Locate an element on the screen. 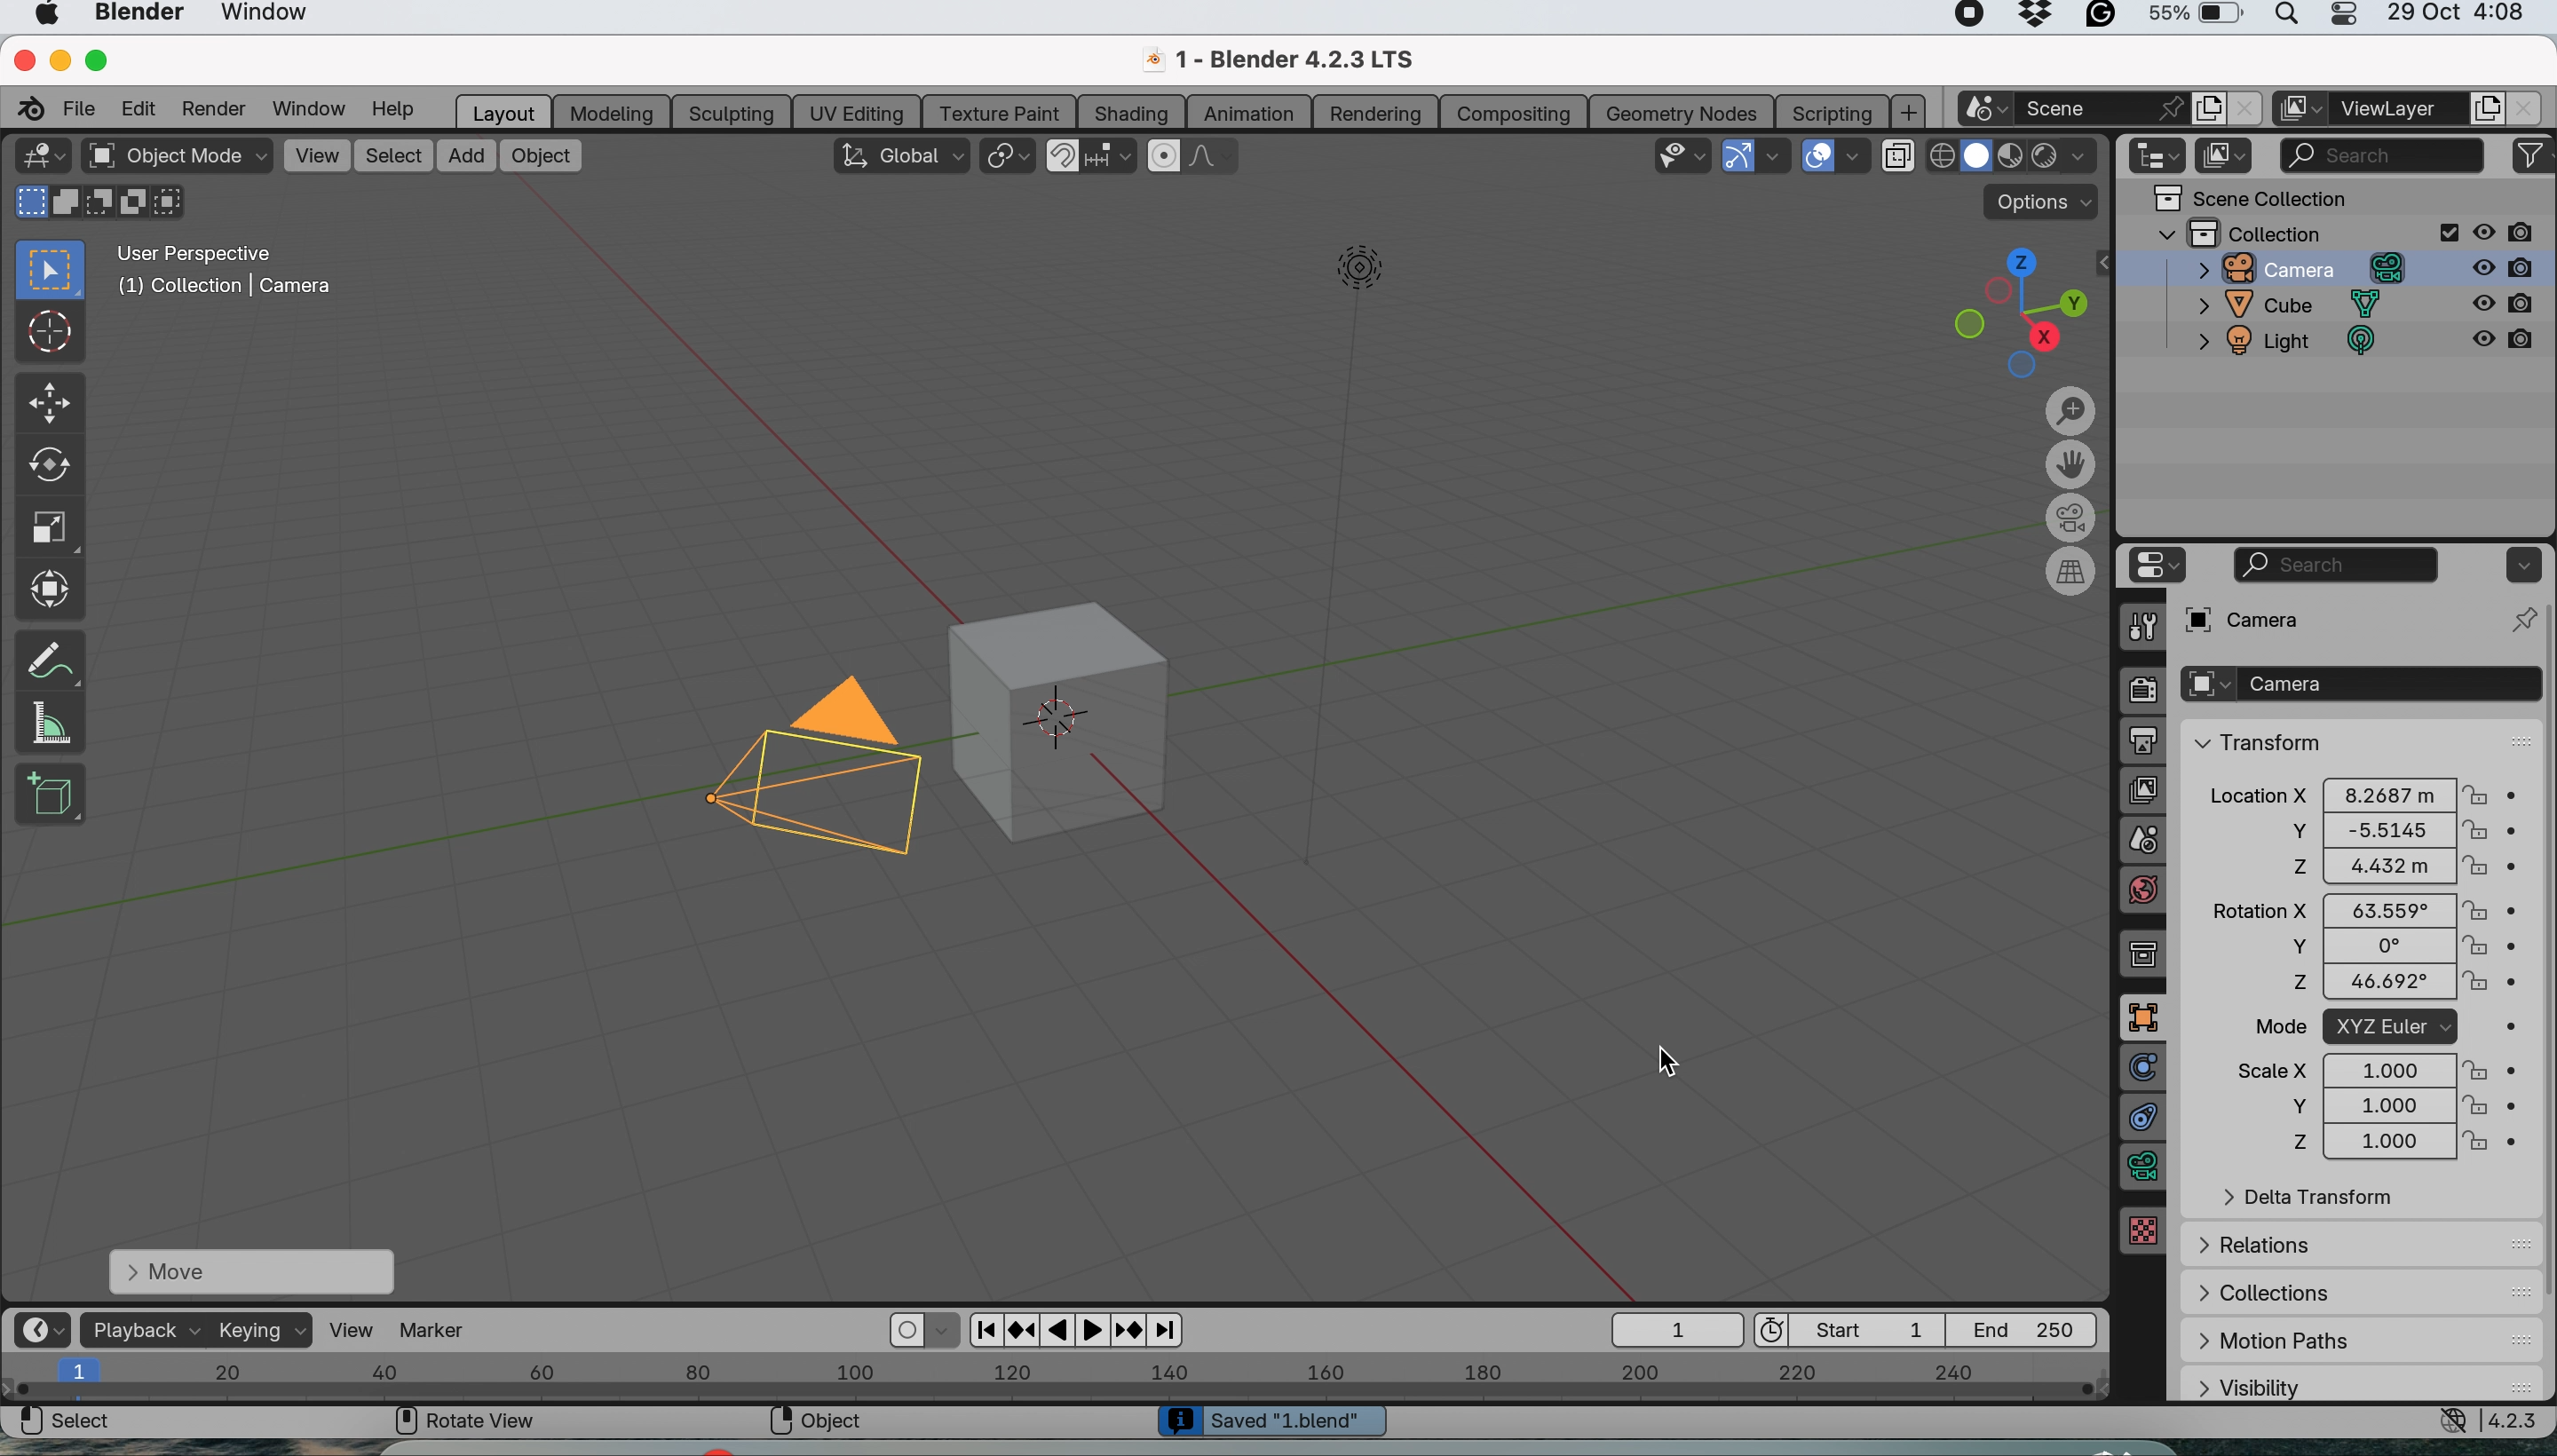 Image resolution: width=2557 pixels, height=1456 pixels. toggle camera view is located at coordinates (2071, 518).